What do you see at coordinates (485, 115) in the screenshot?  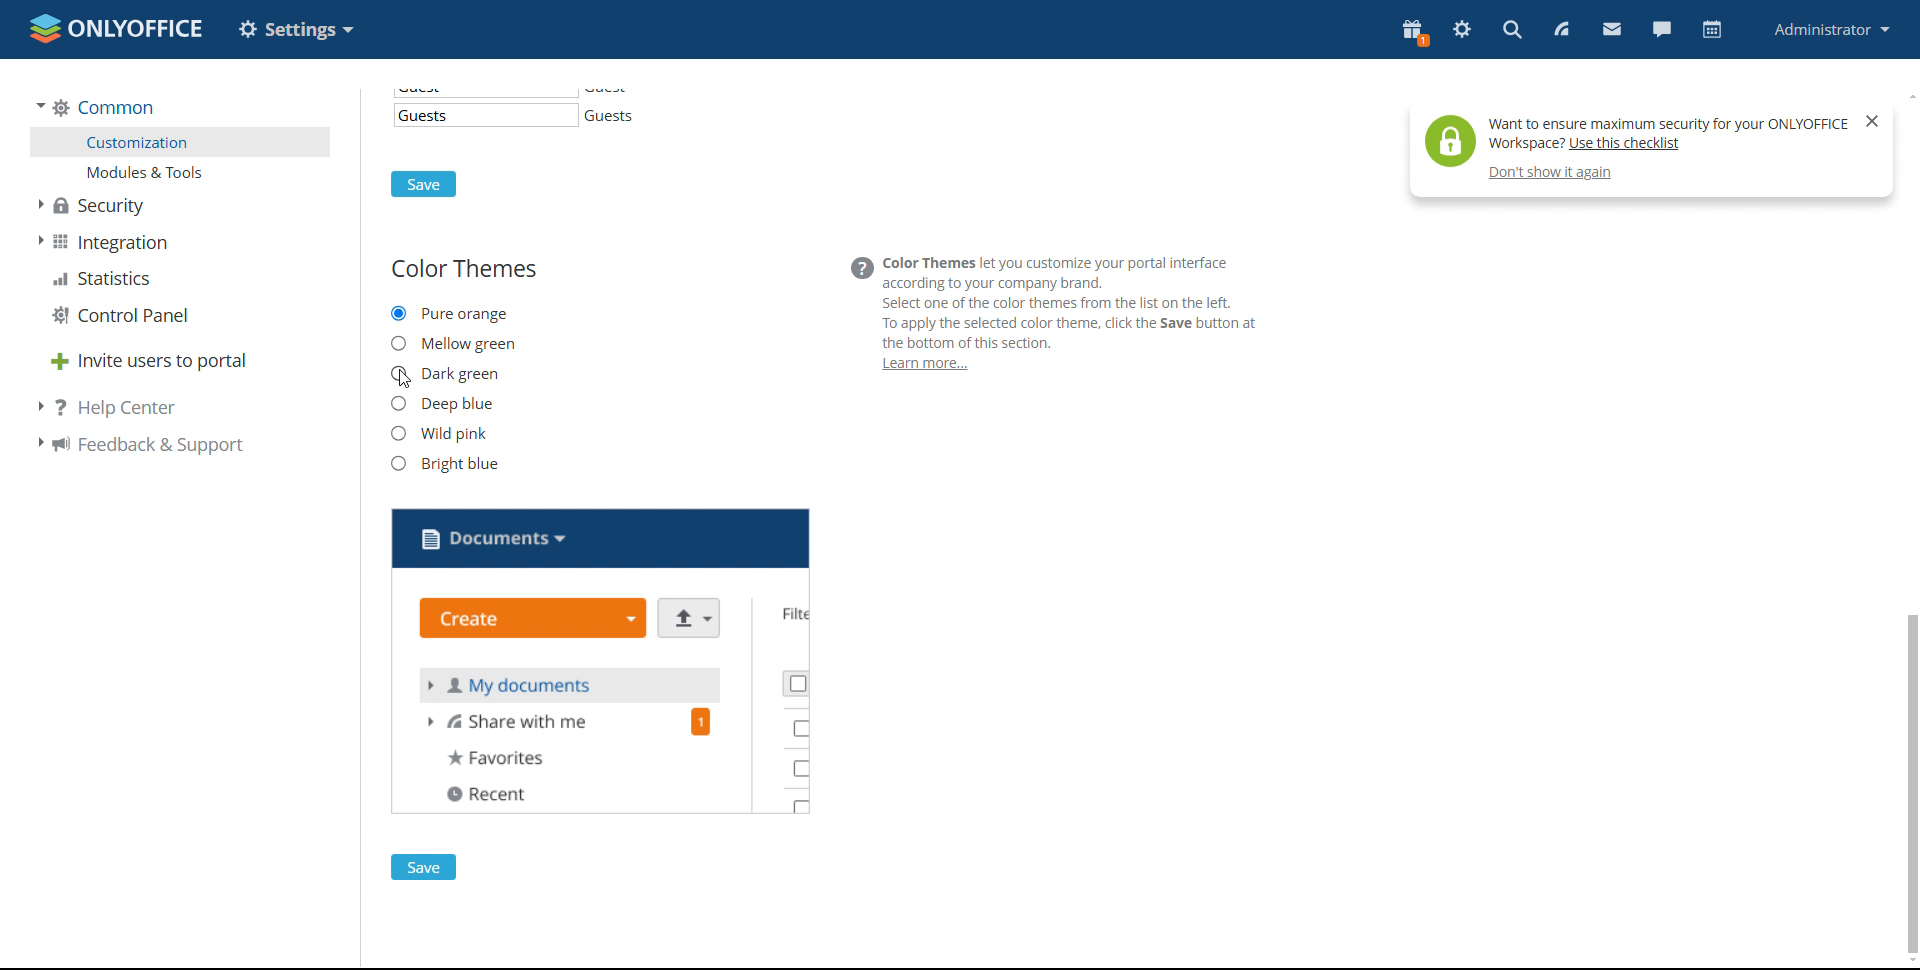 I see `template for guest` at bounding box center [485, 115].